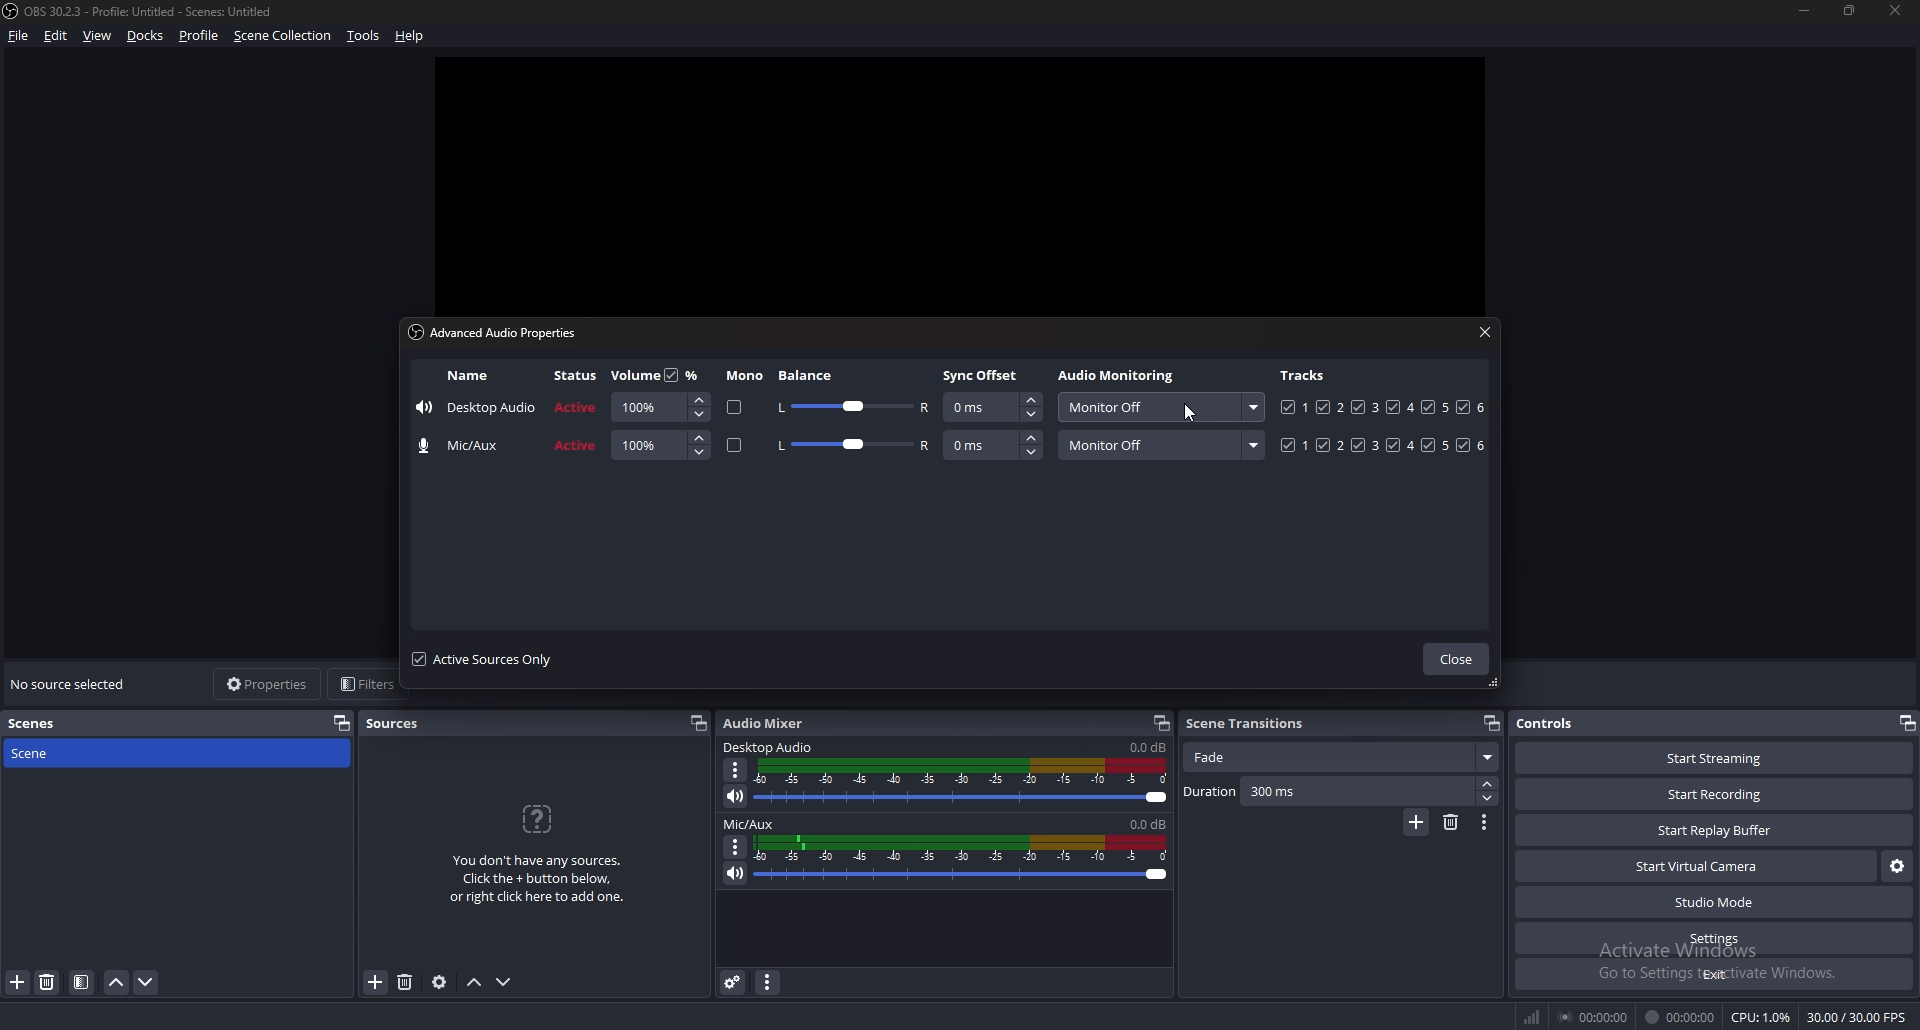 This screenshot has height=1030, width=1920. I want to click on tools, so click(365, 36).